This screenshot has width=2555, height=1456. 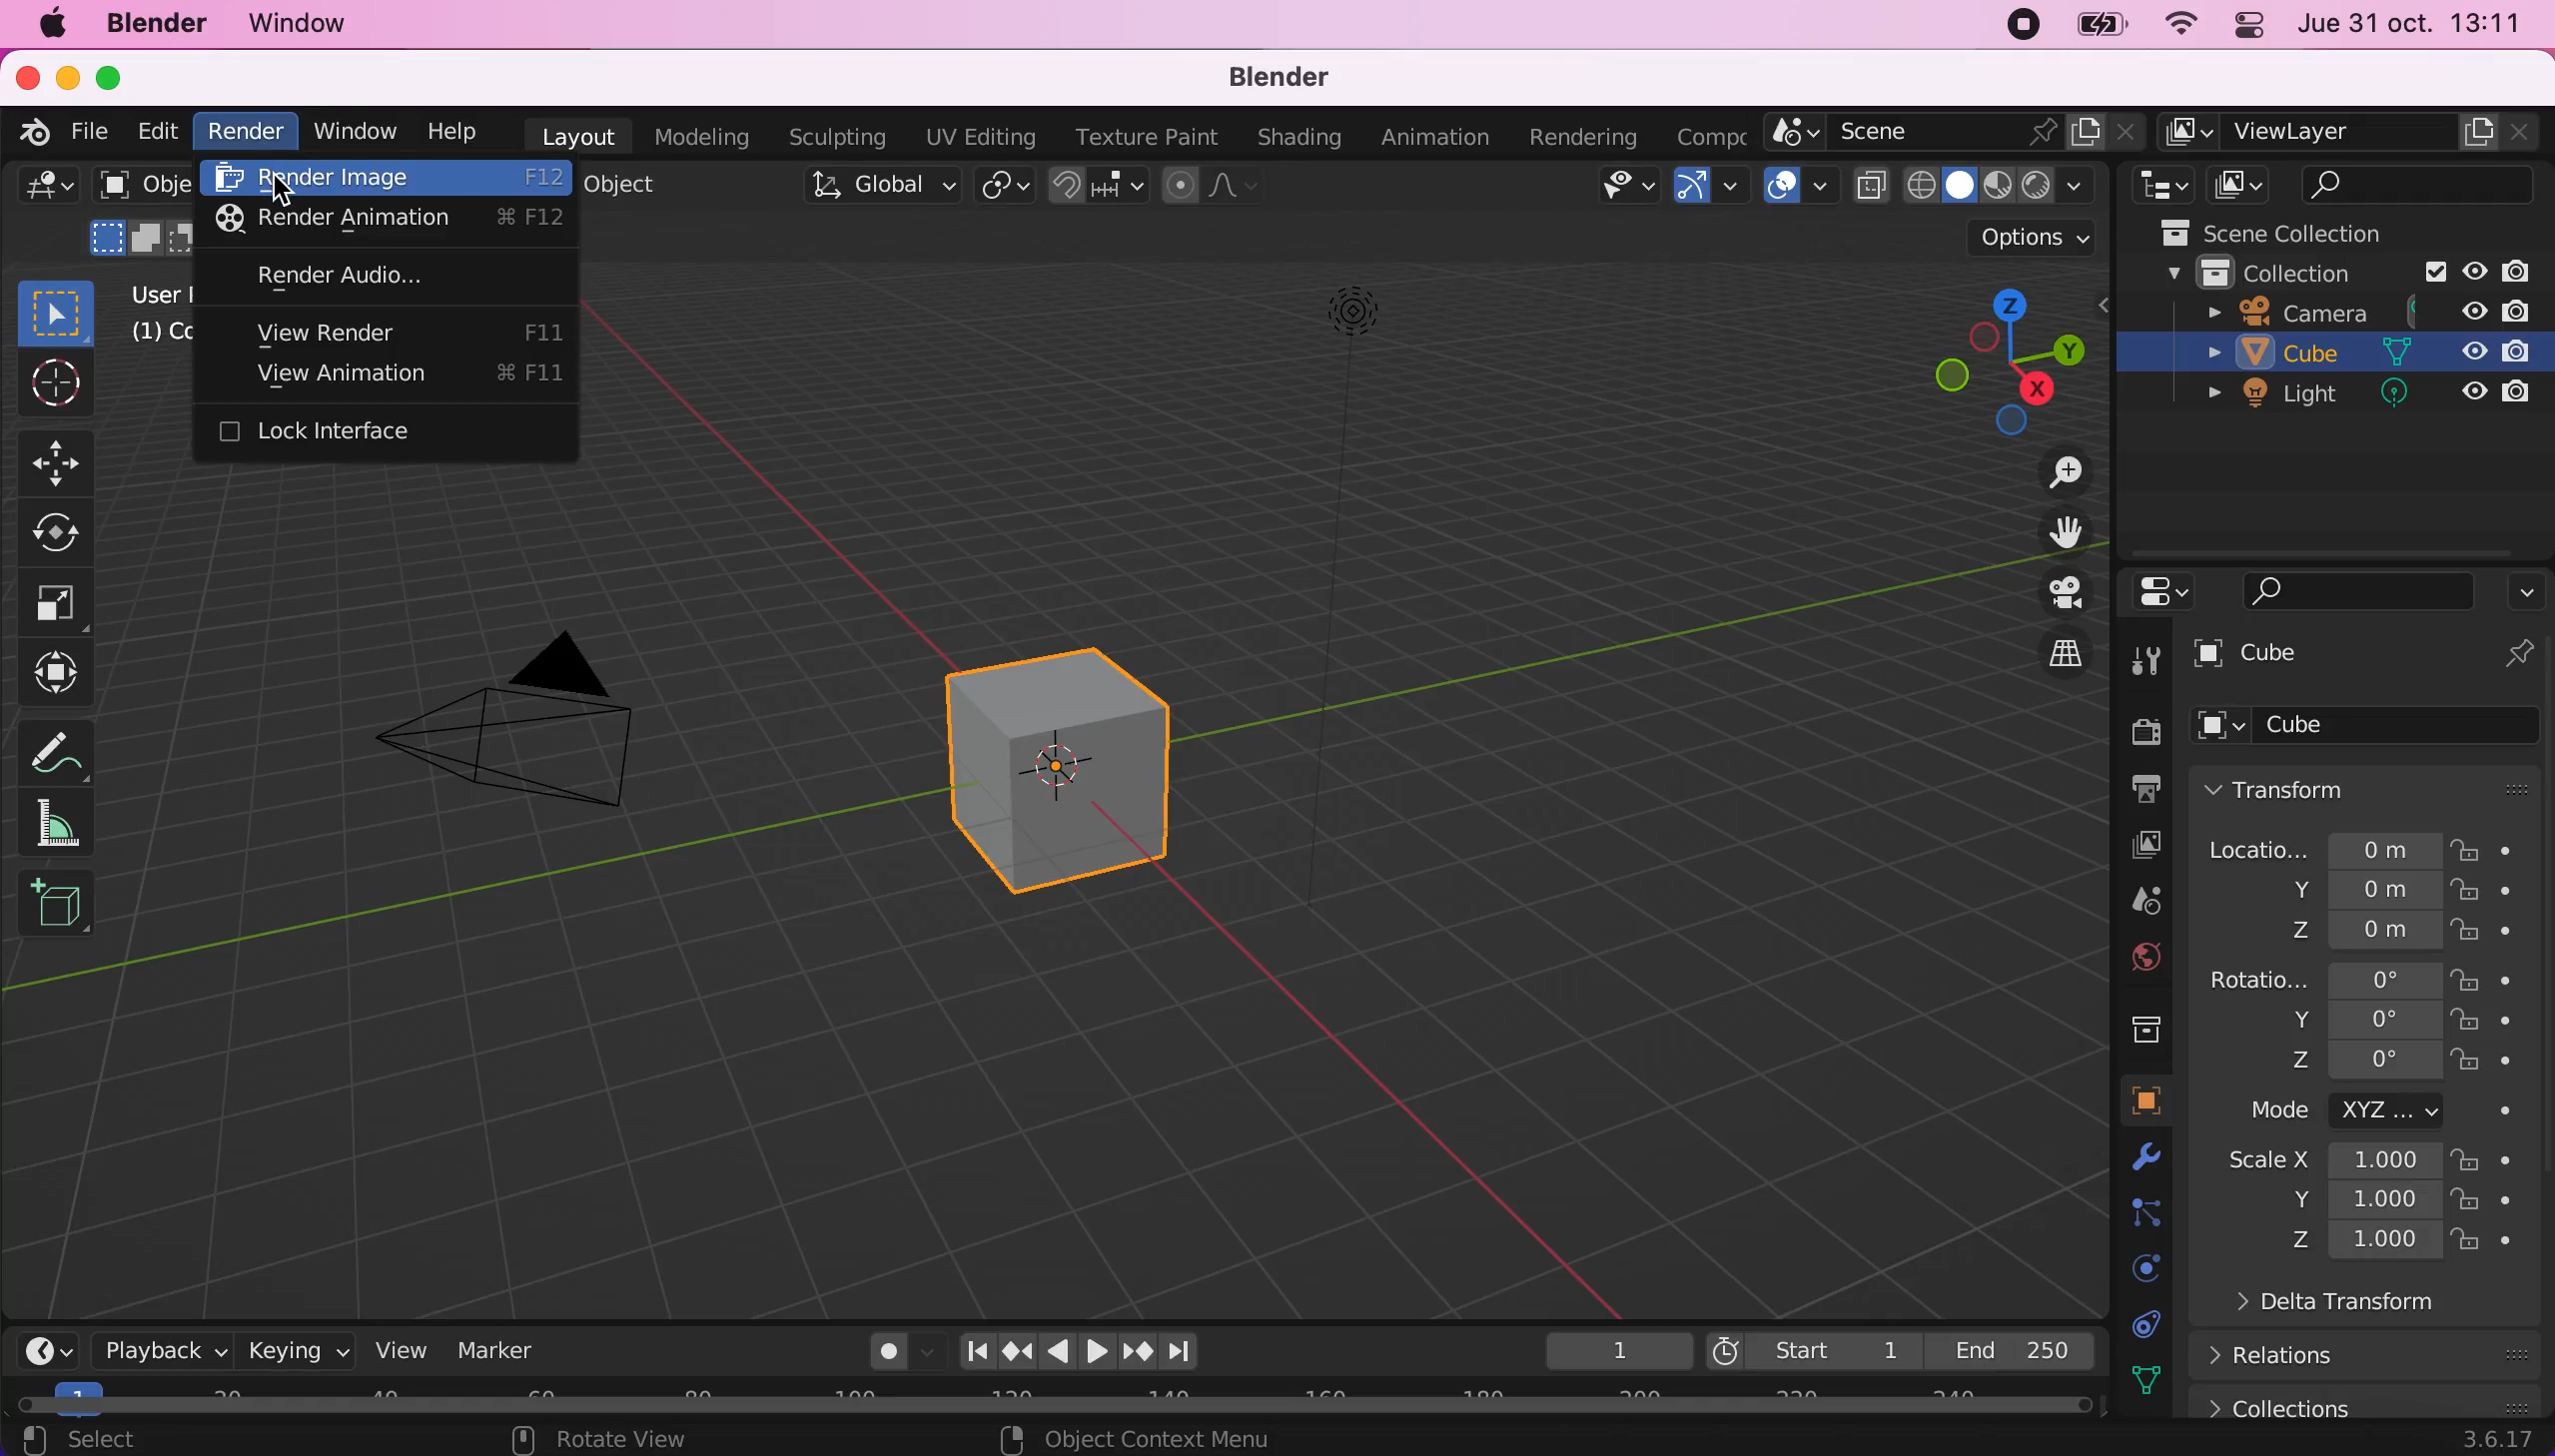 I want to click on cursor, so click(x=56, y=387).